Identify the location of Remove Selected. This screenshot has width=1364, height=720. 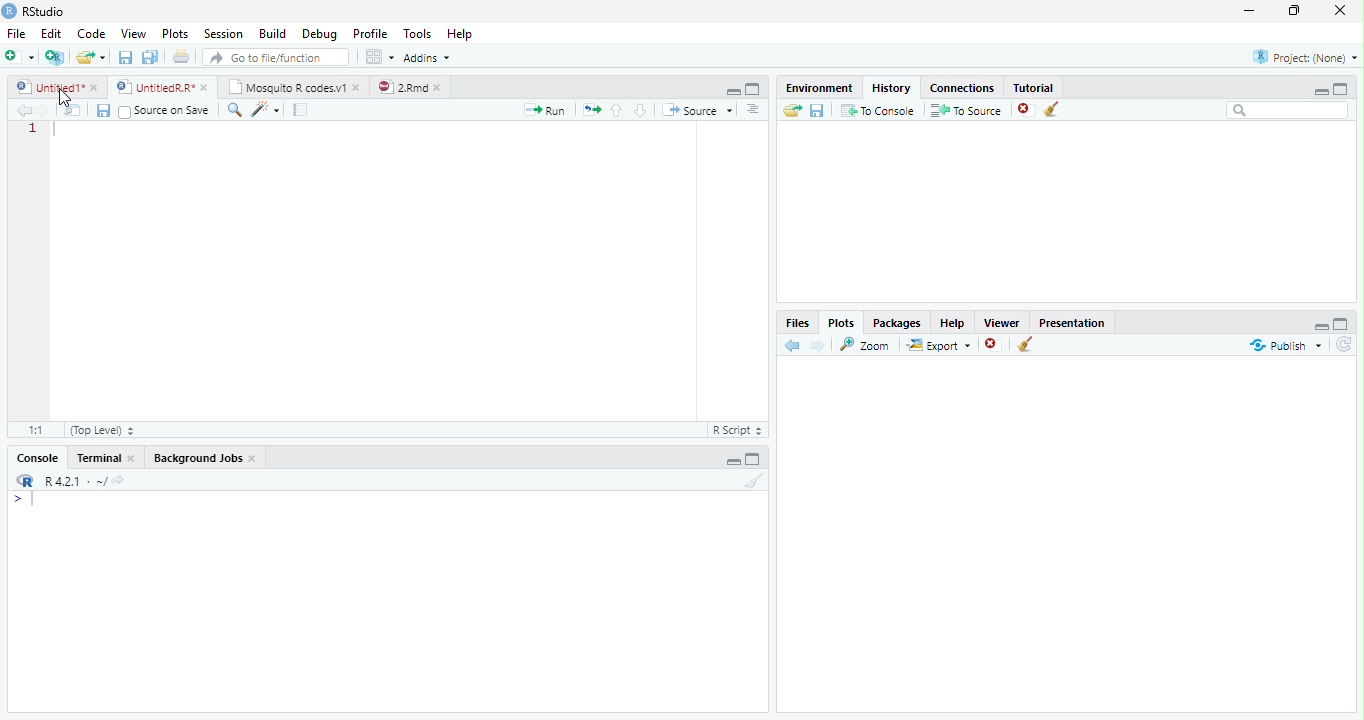
(1027, 109).